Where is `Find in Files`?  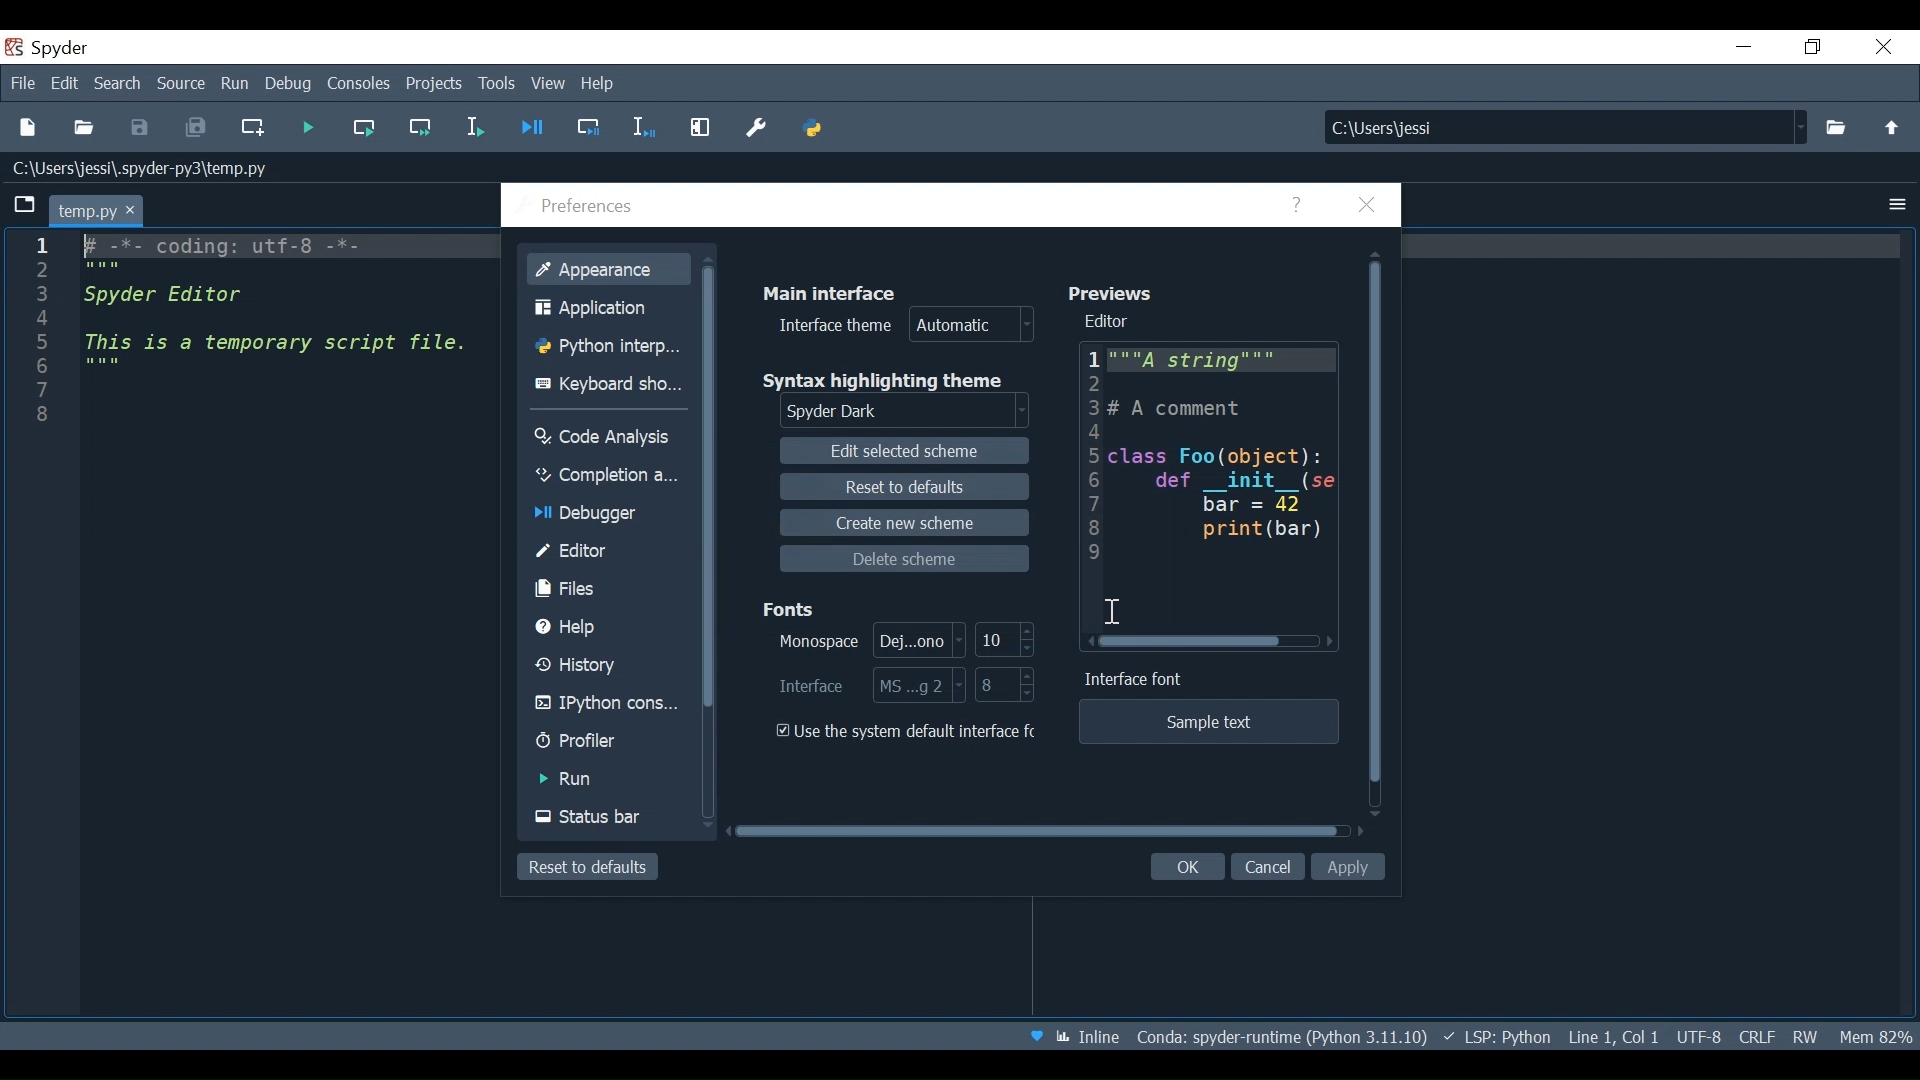
Find in Files is located at coordinates (1563, 127).